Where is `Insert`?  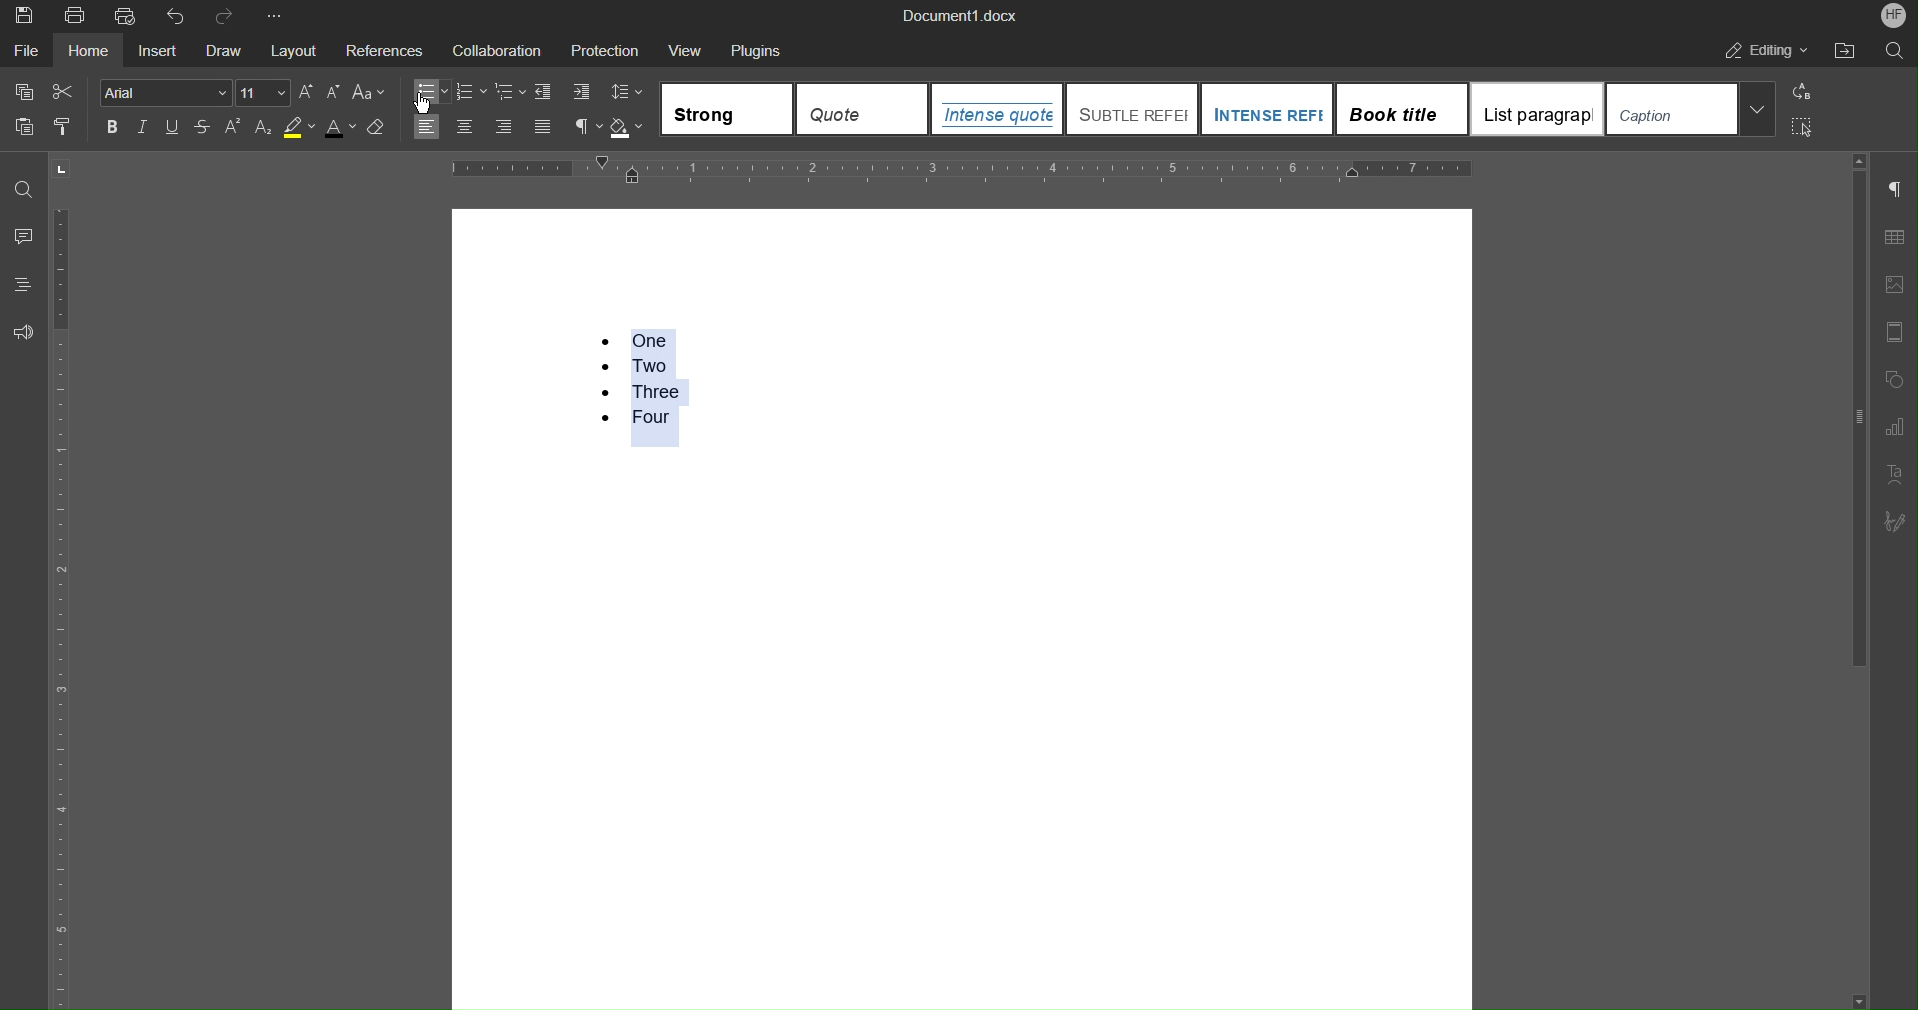
Insert is located at coordinates (162, 48).